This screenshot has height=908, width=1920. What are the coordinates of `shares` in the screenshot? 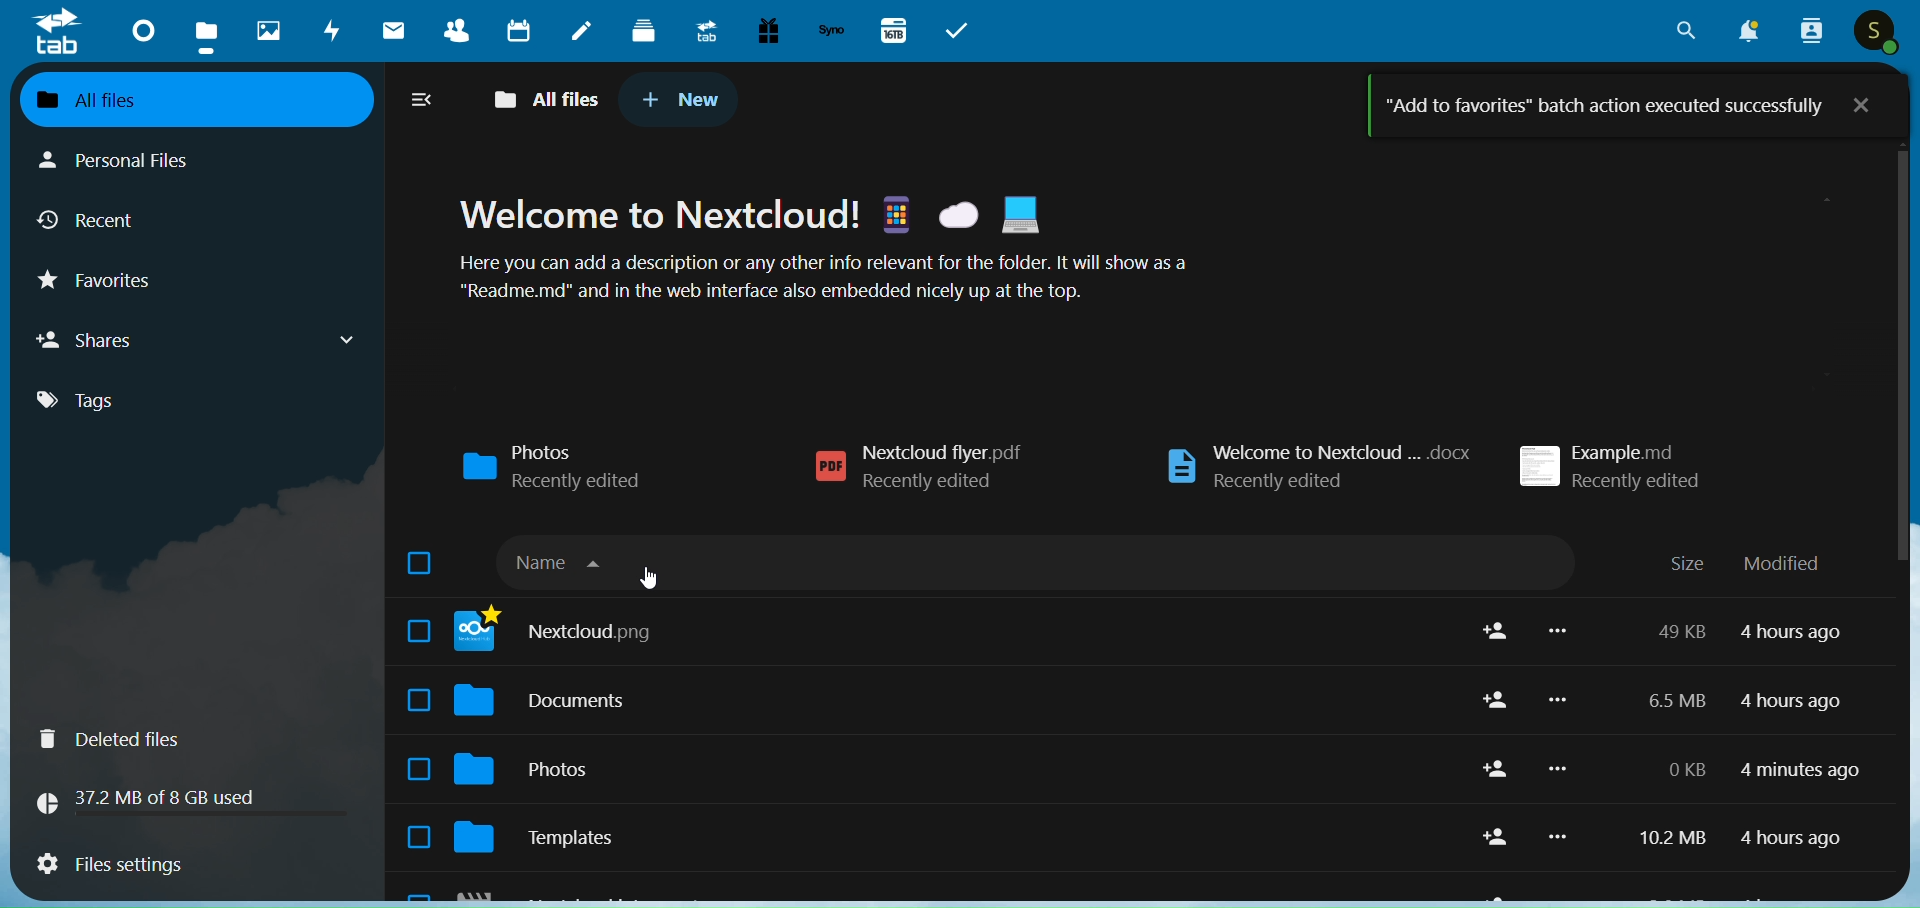 It's located at (202, 340).